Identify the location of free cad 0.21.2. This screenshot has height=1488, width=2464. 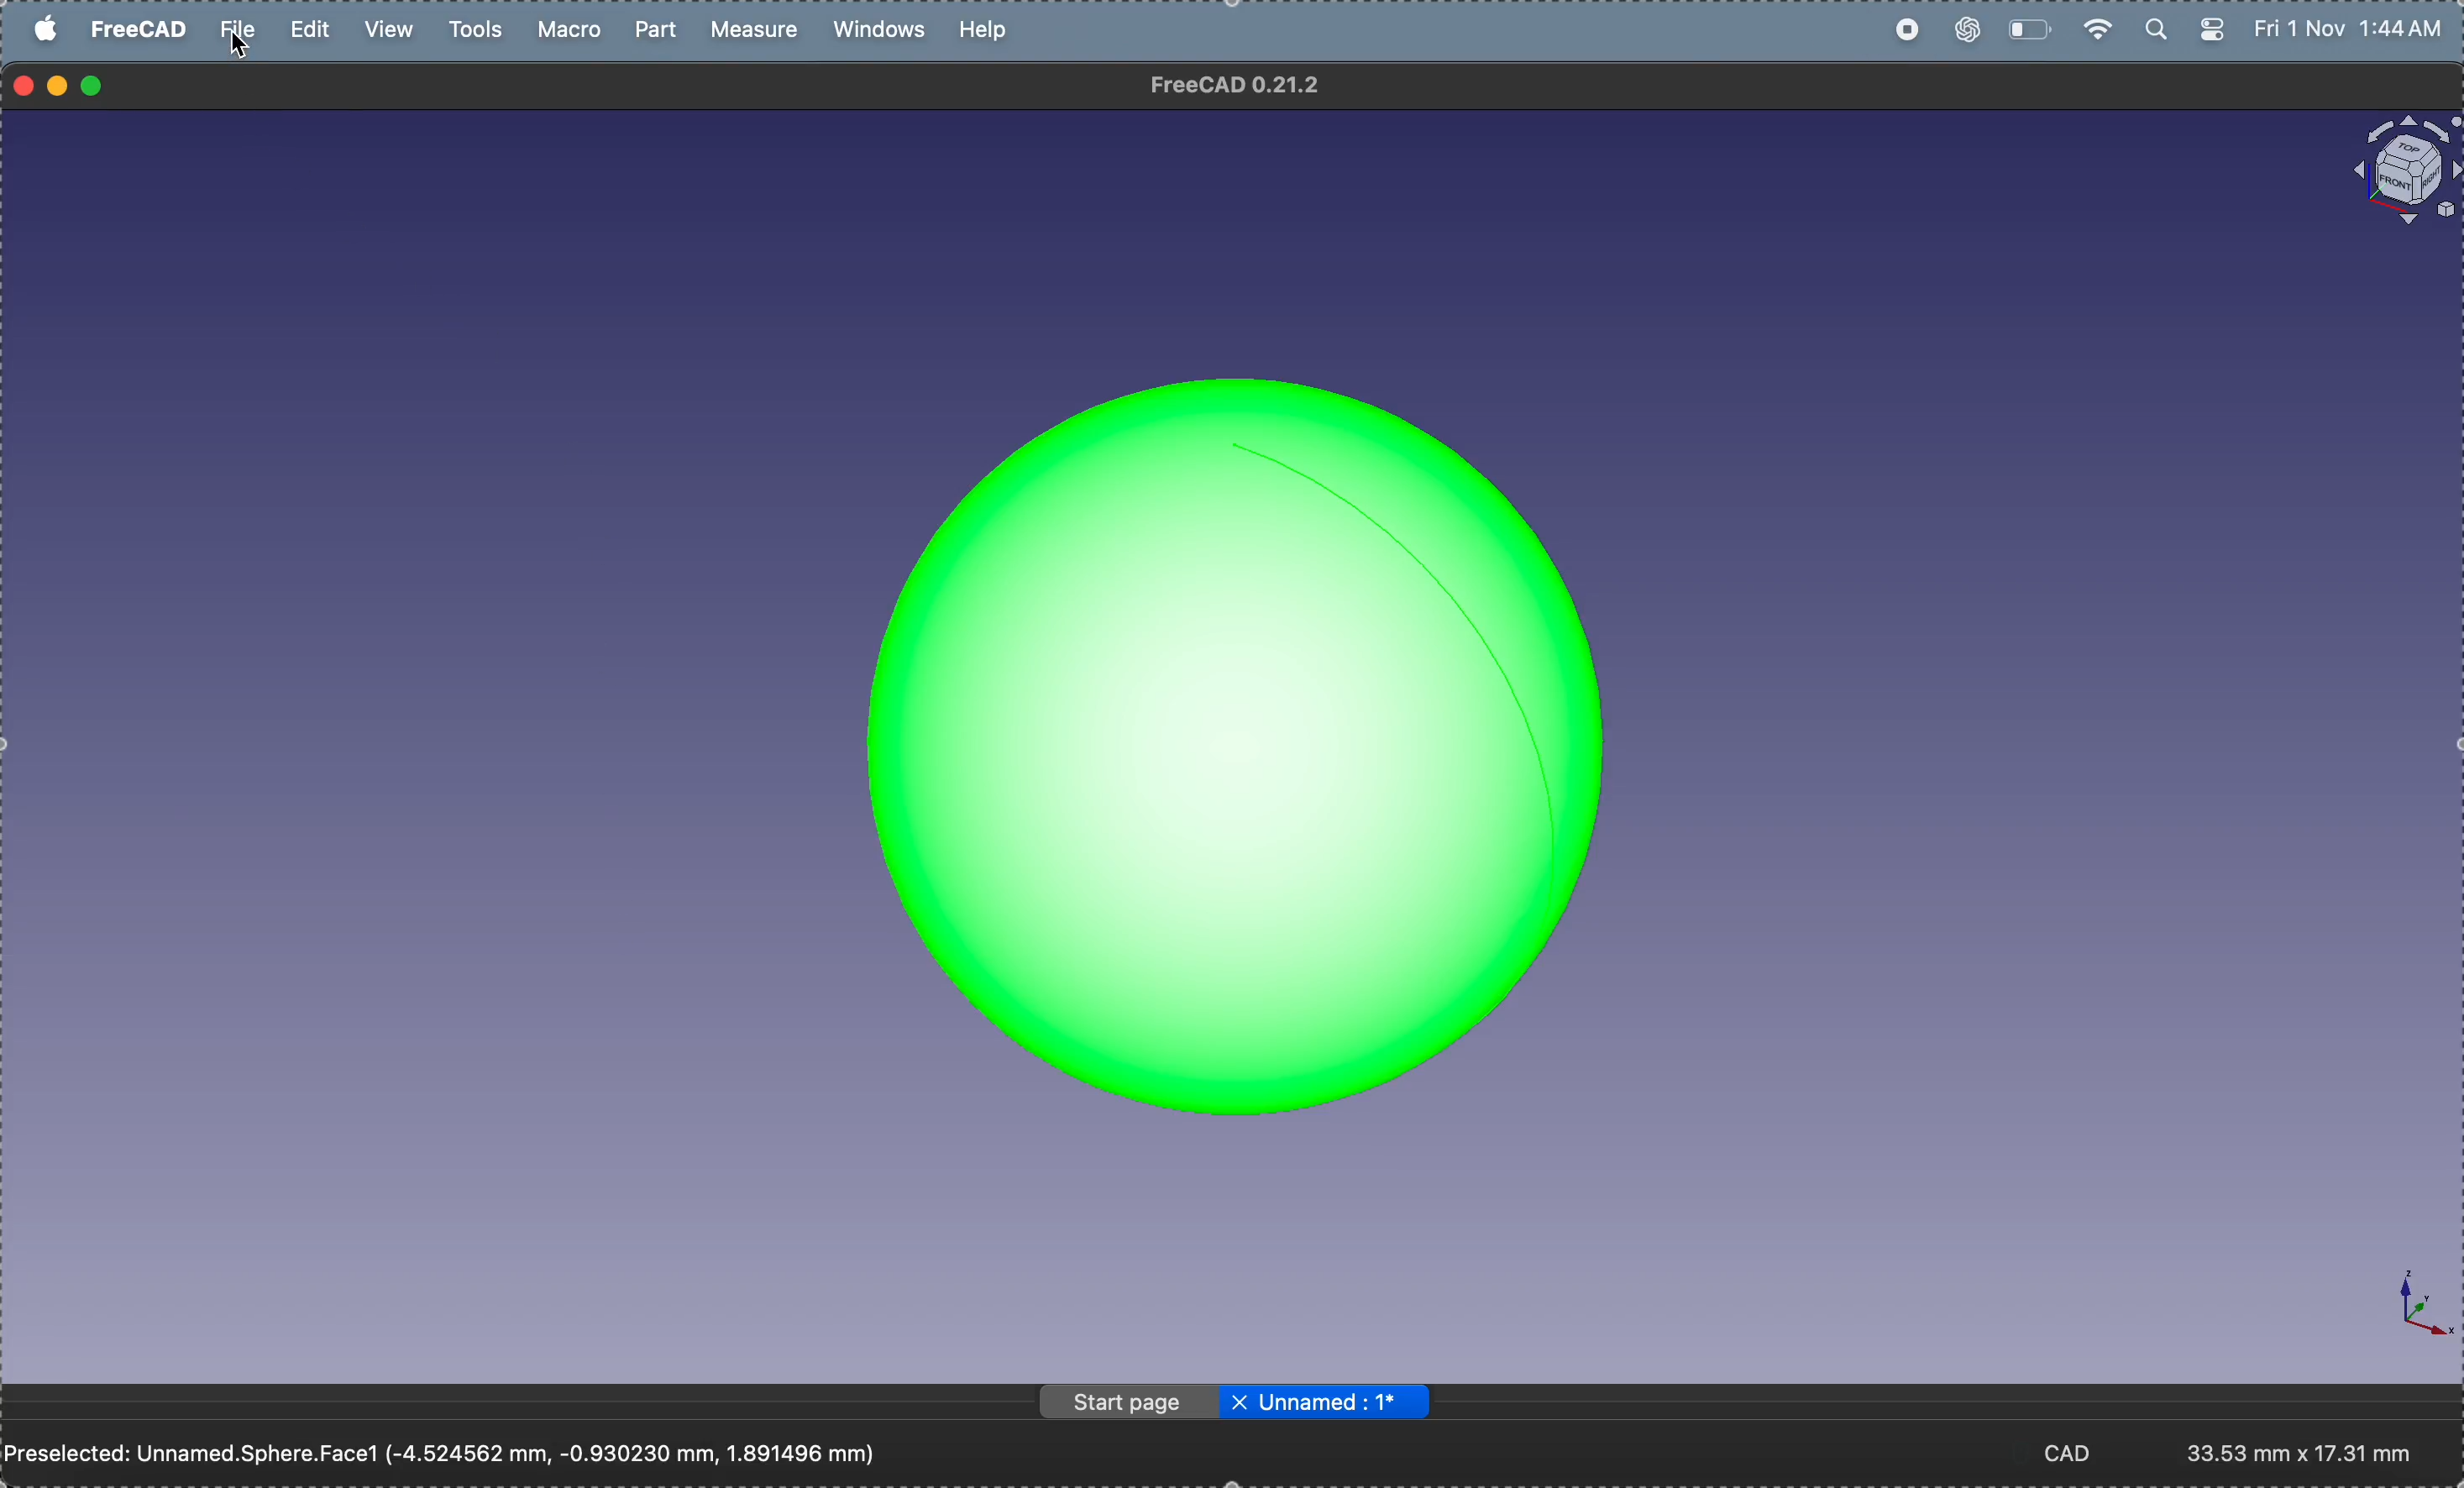
(1259, 89).